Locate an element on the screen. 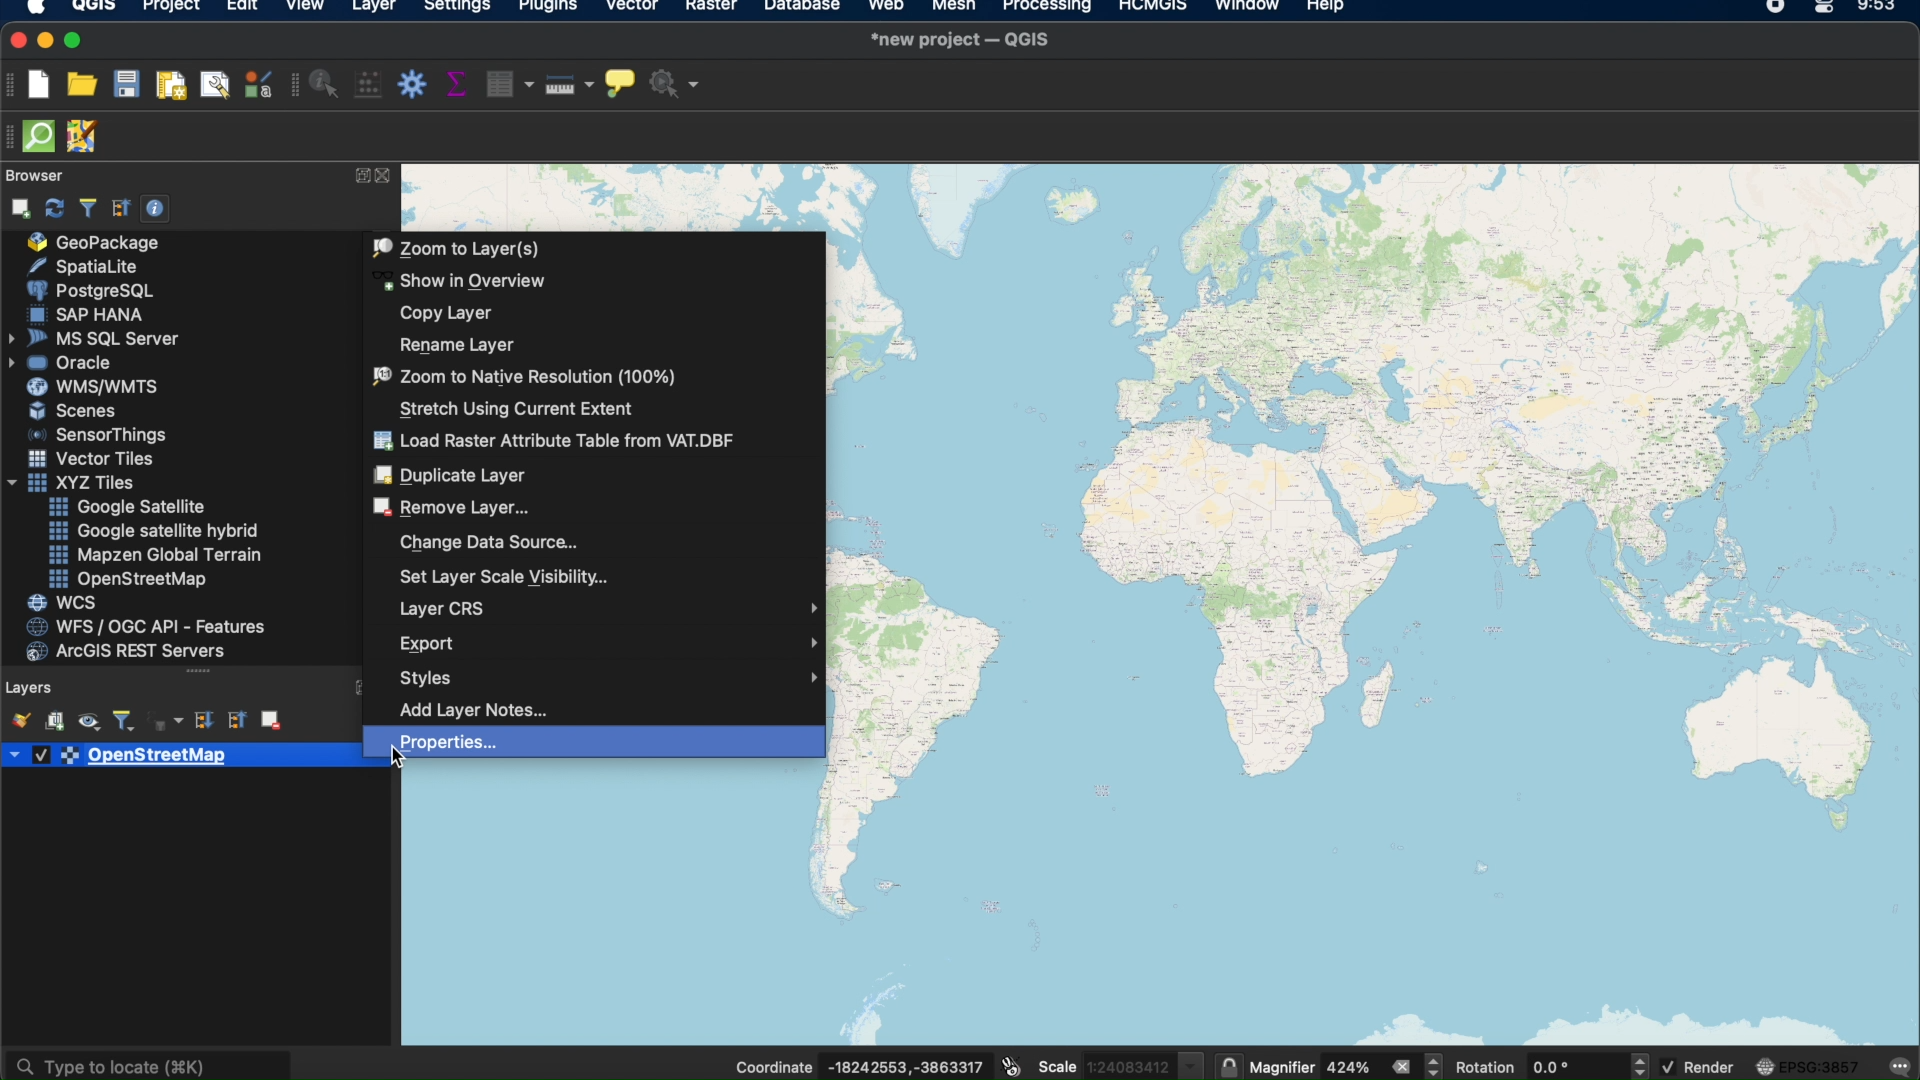 This screenshot has height=1080, width=1920. zoom to native resolution (100%) is located at coordinates (519, 375).